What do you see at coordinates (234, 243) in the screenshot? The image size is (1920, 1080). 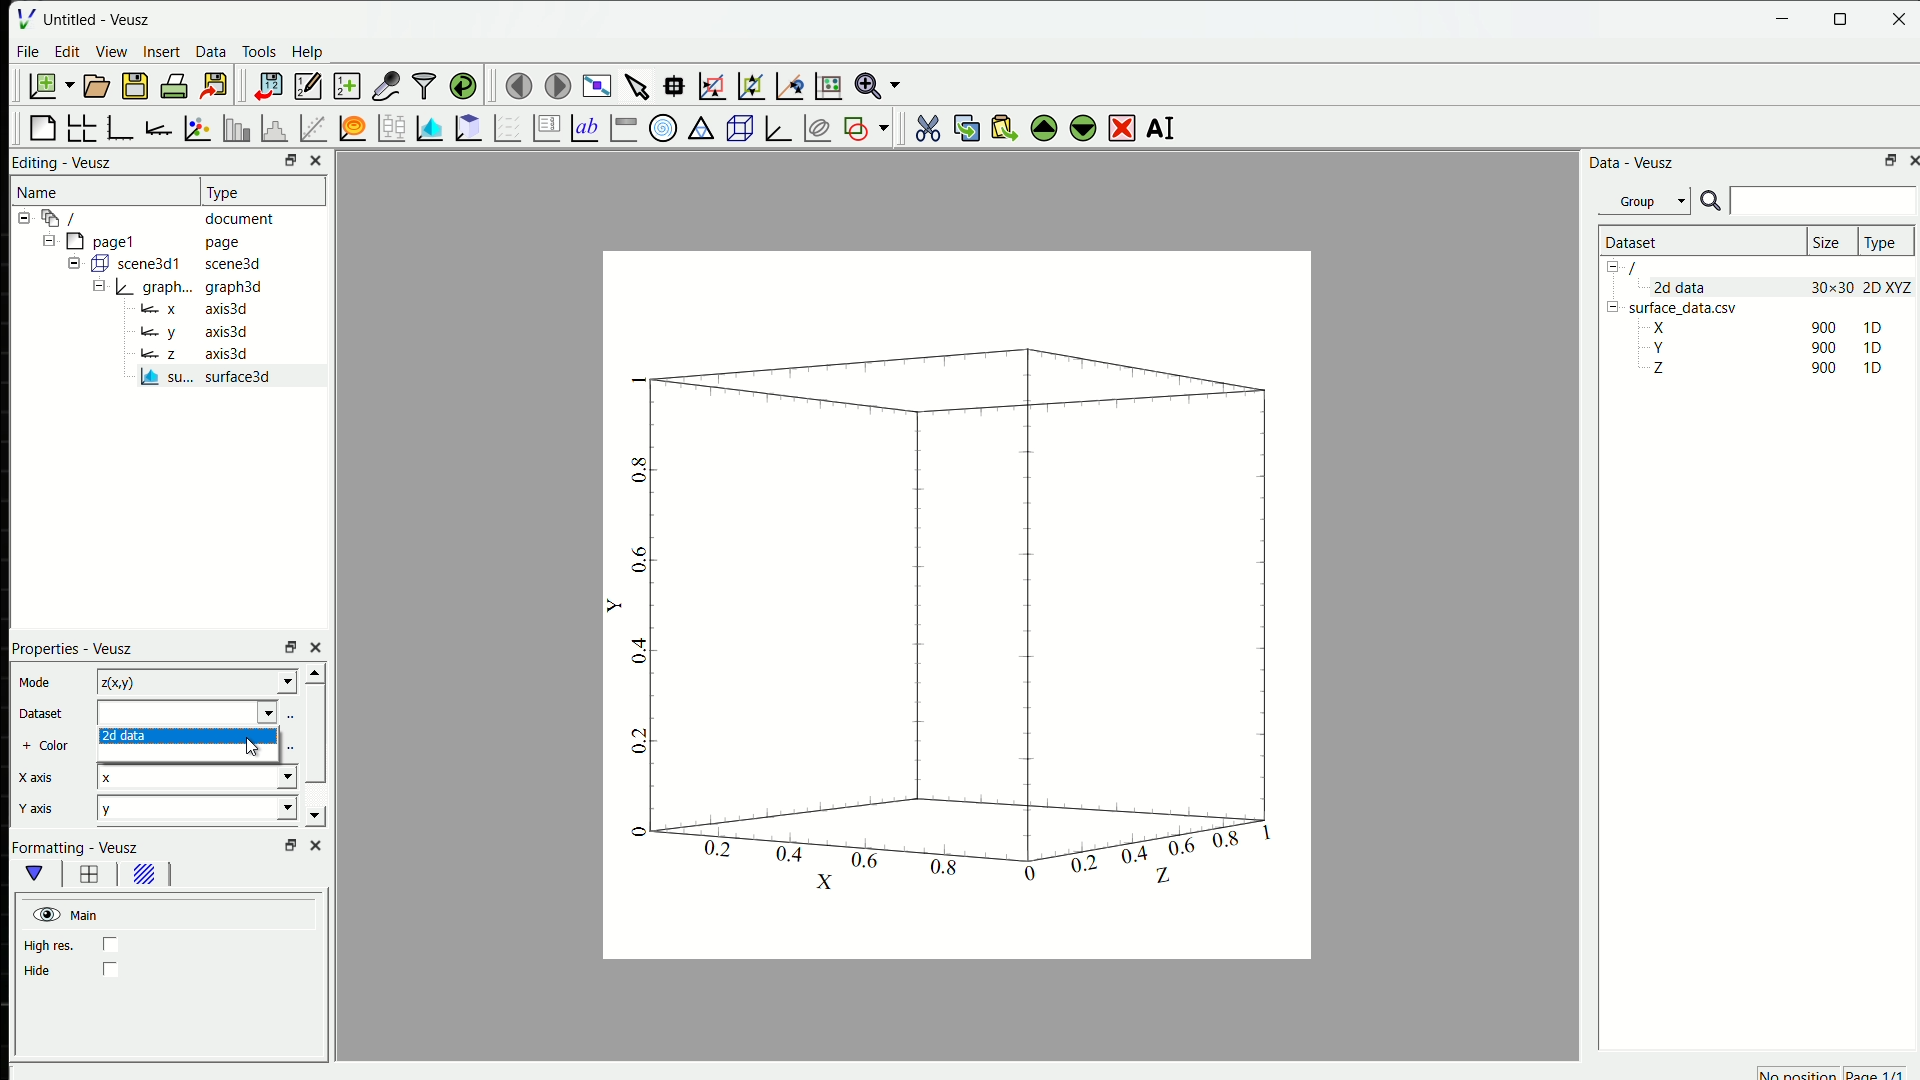 I see `page` at bounding box center [234, 243].